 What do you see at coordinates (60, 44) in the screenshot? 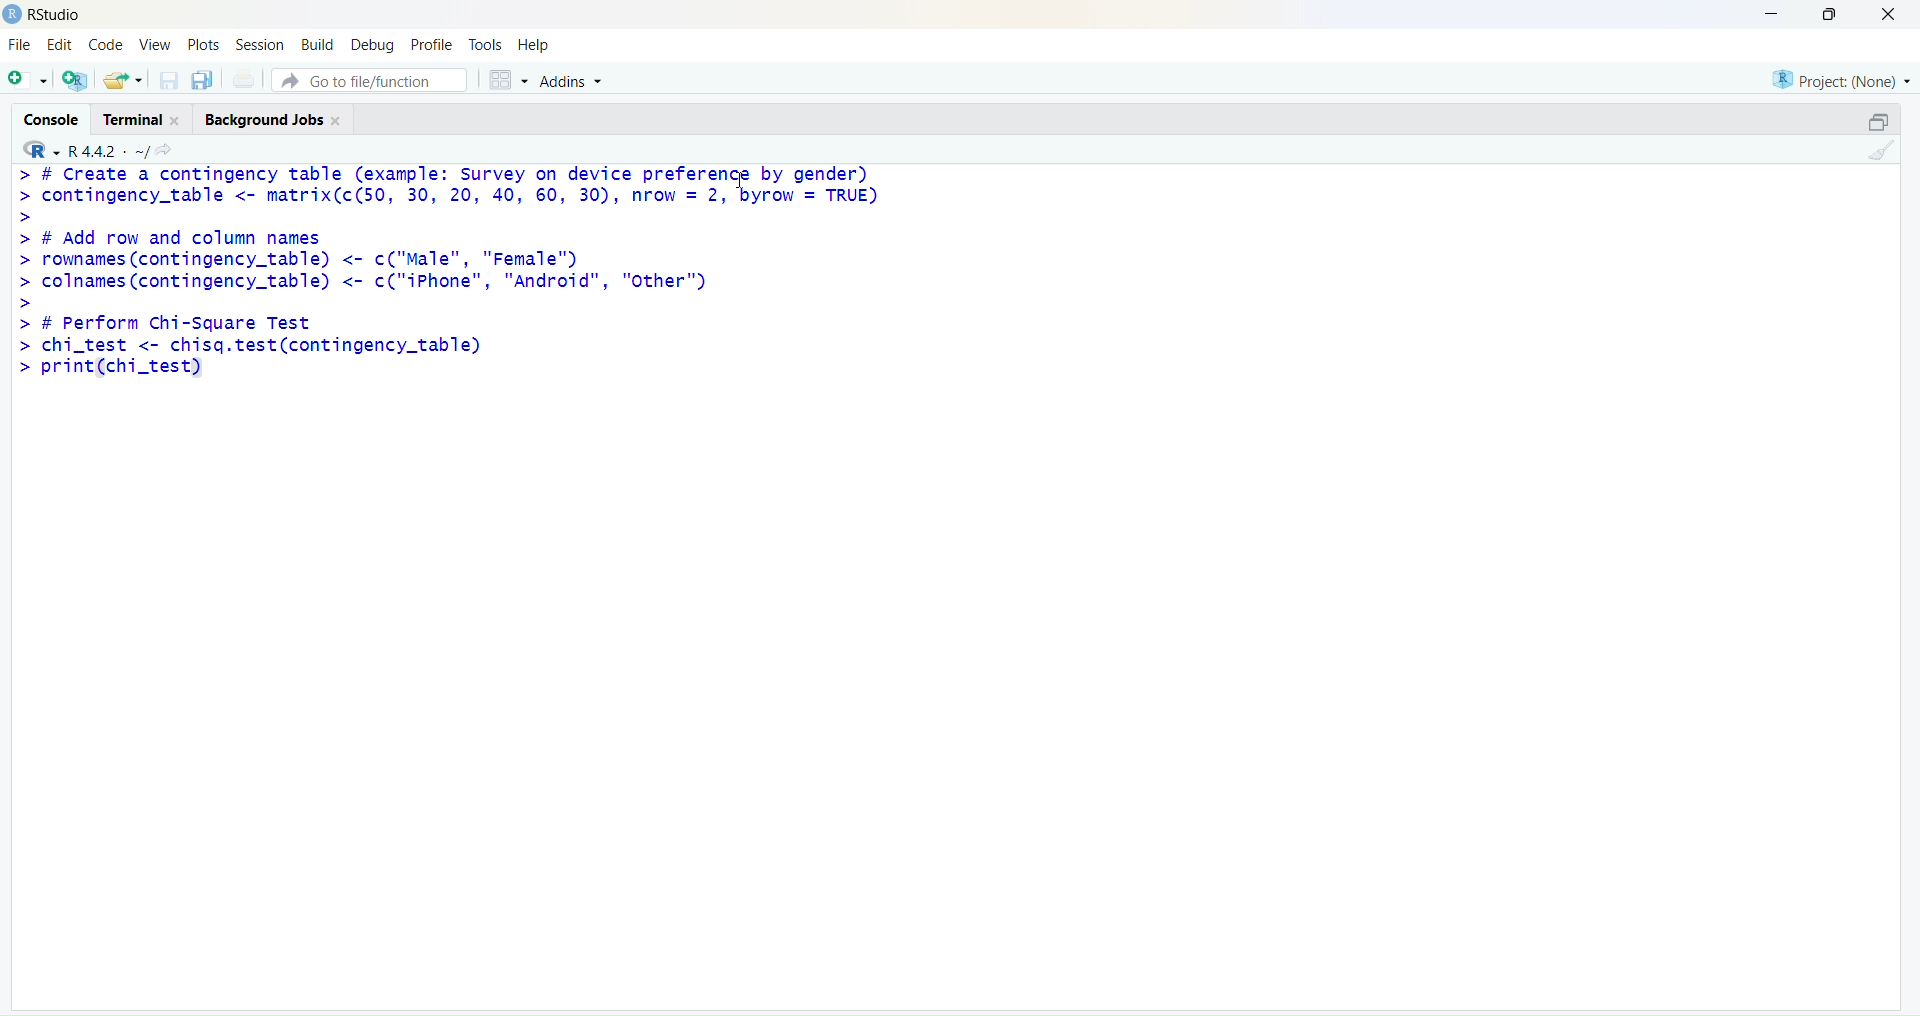
I see `Edit` at bounding box center [60, 44].